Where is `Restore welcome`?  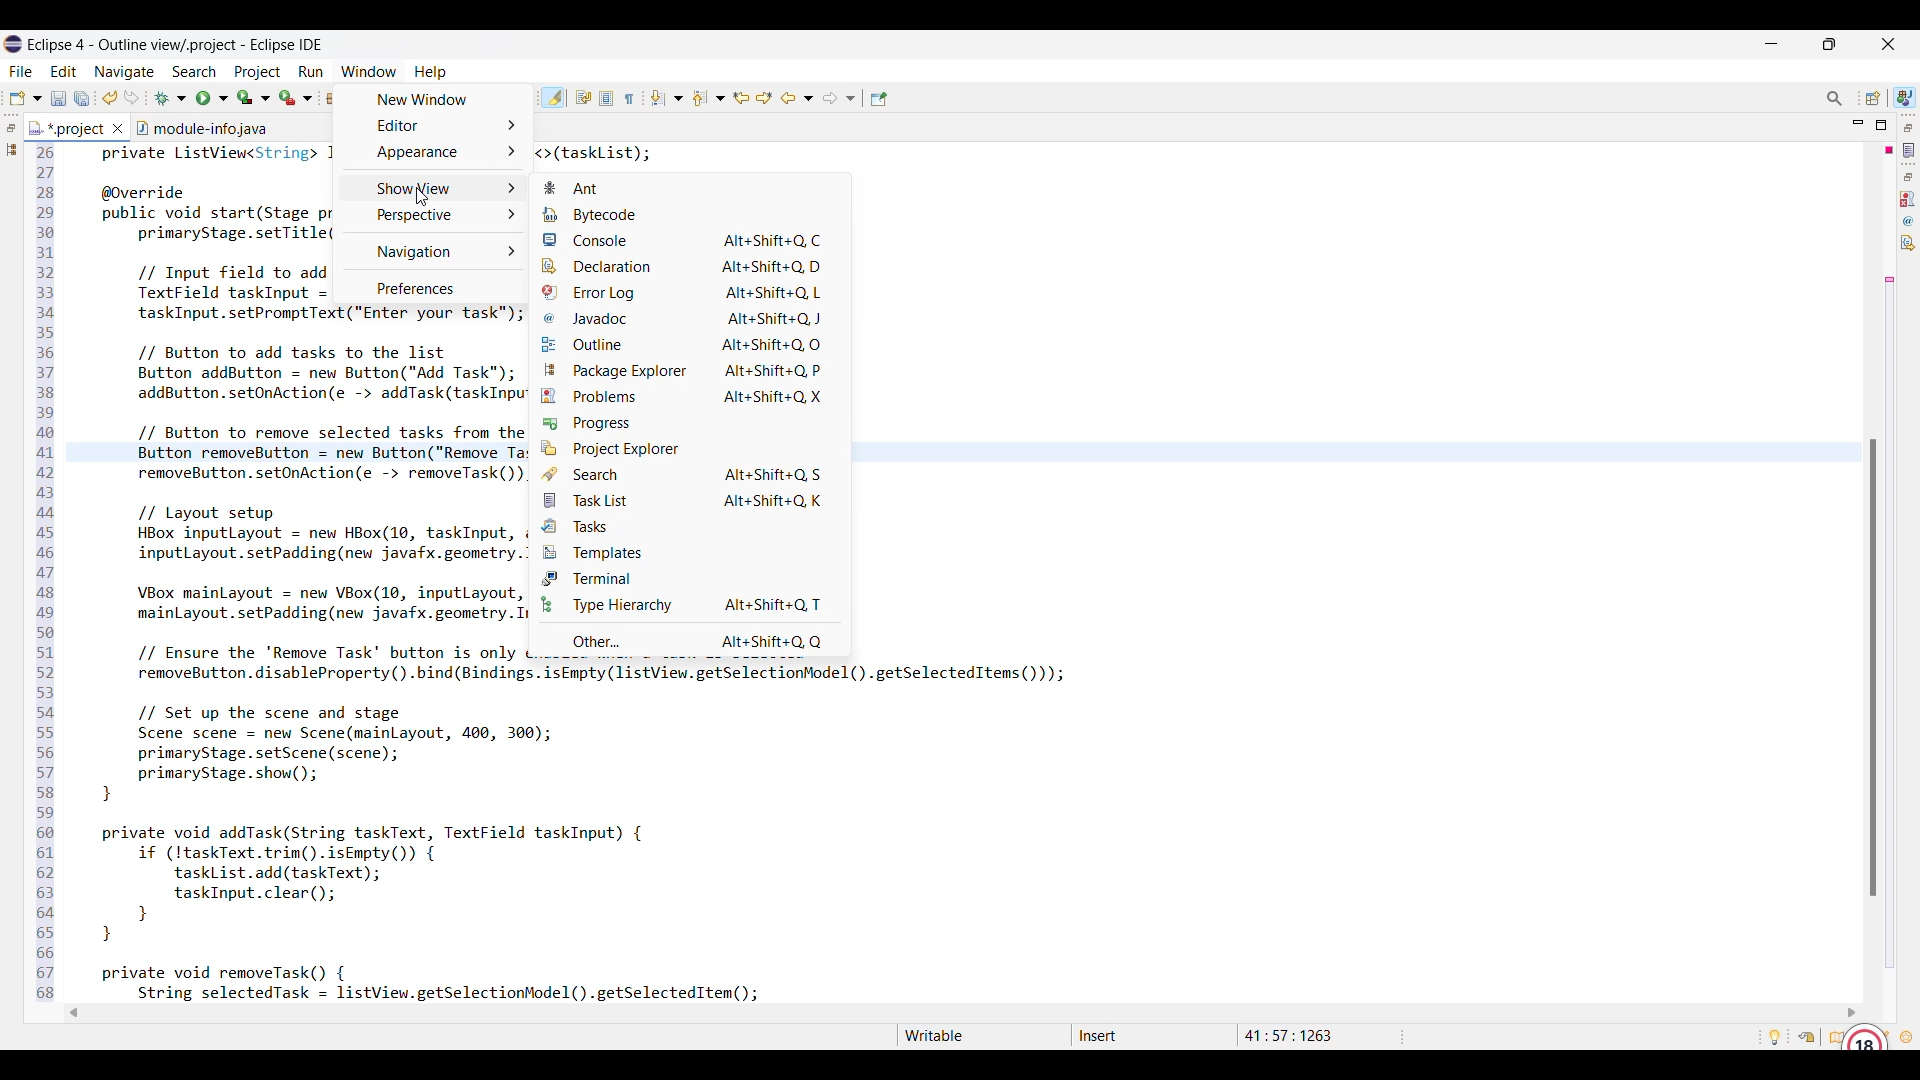
Restore welcome is located at coordinates (1806, 1037).